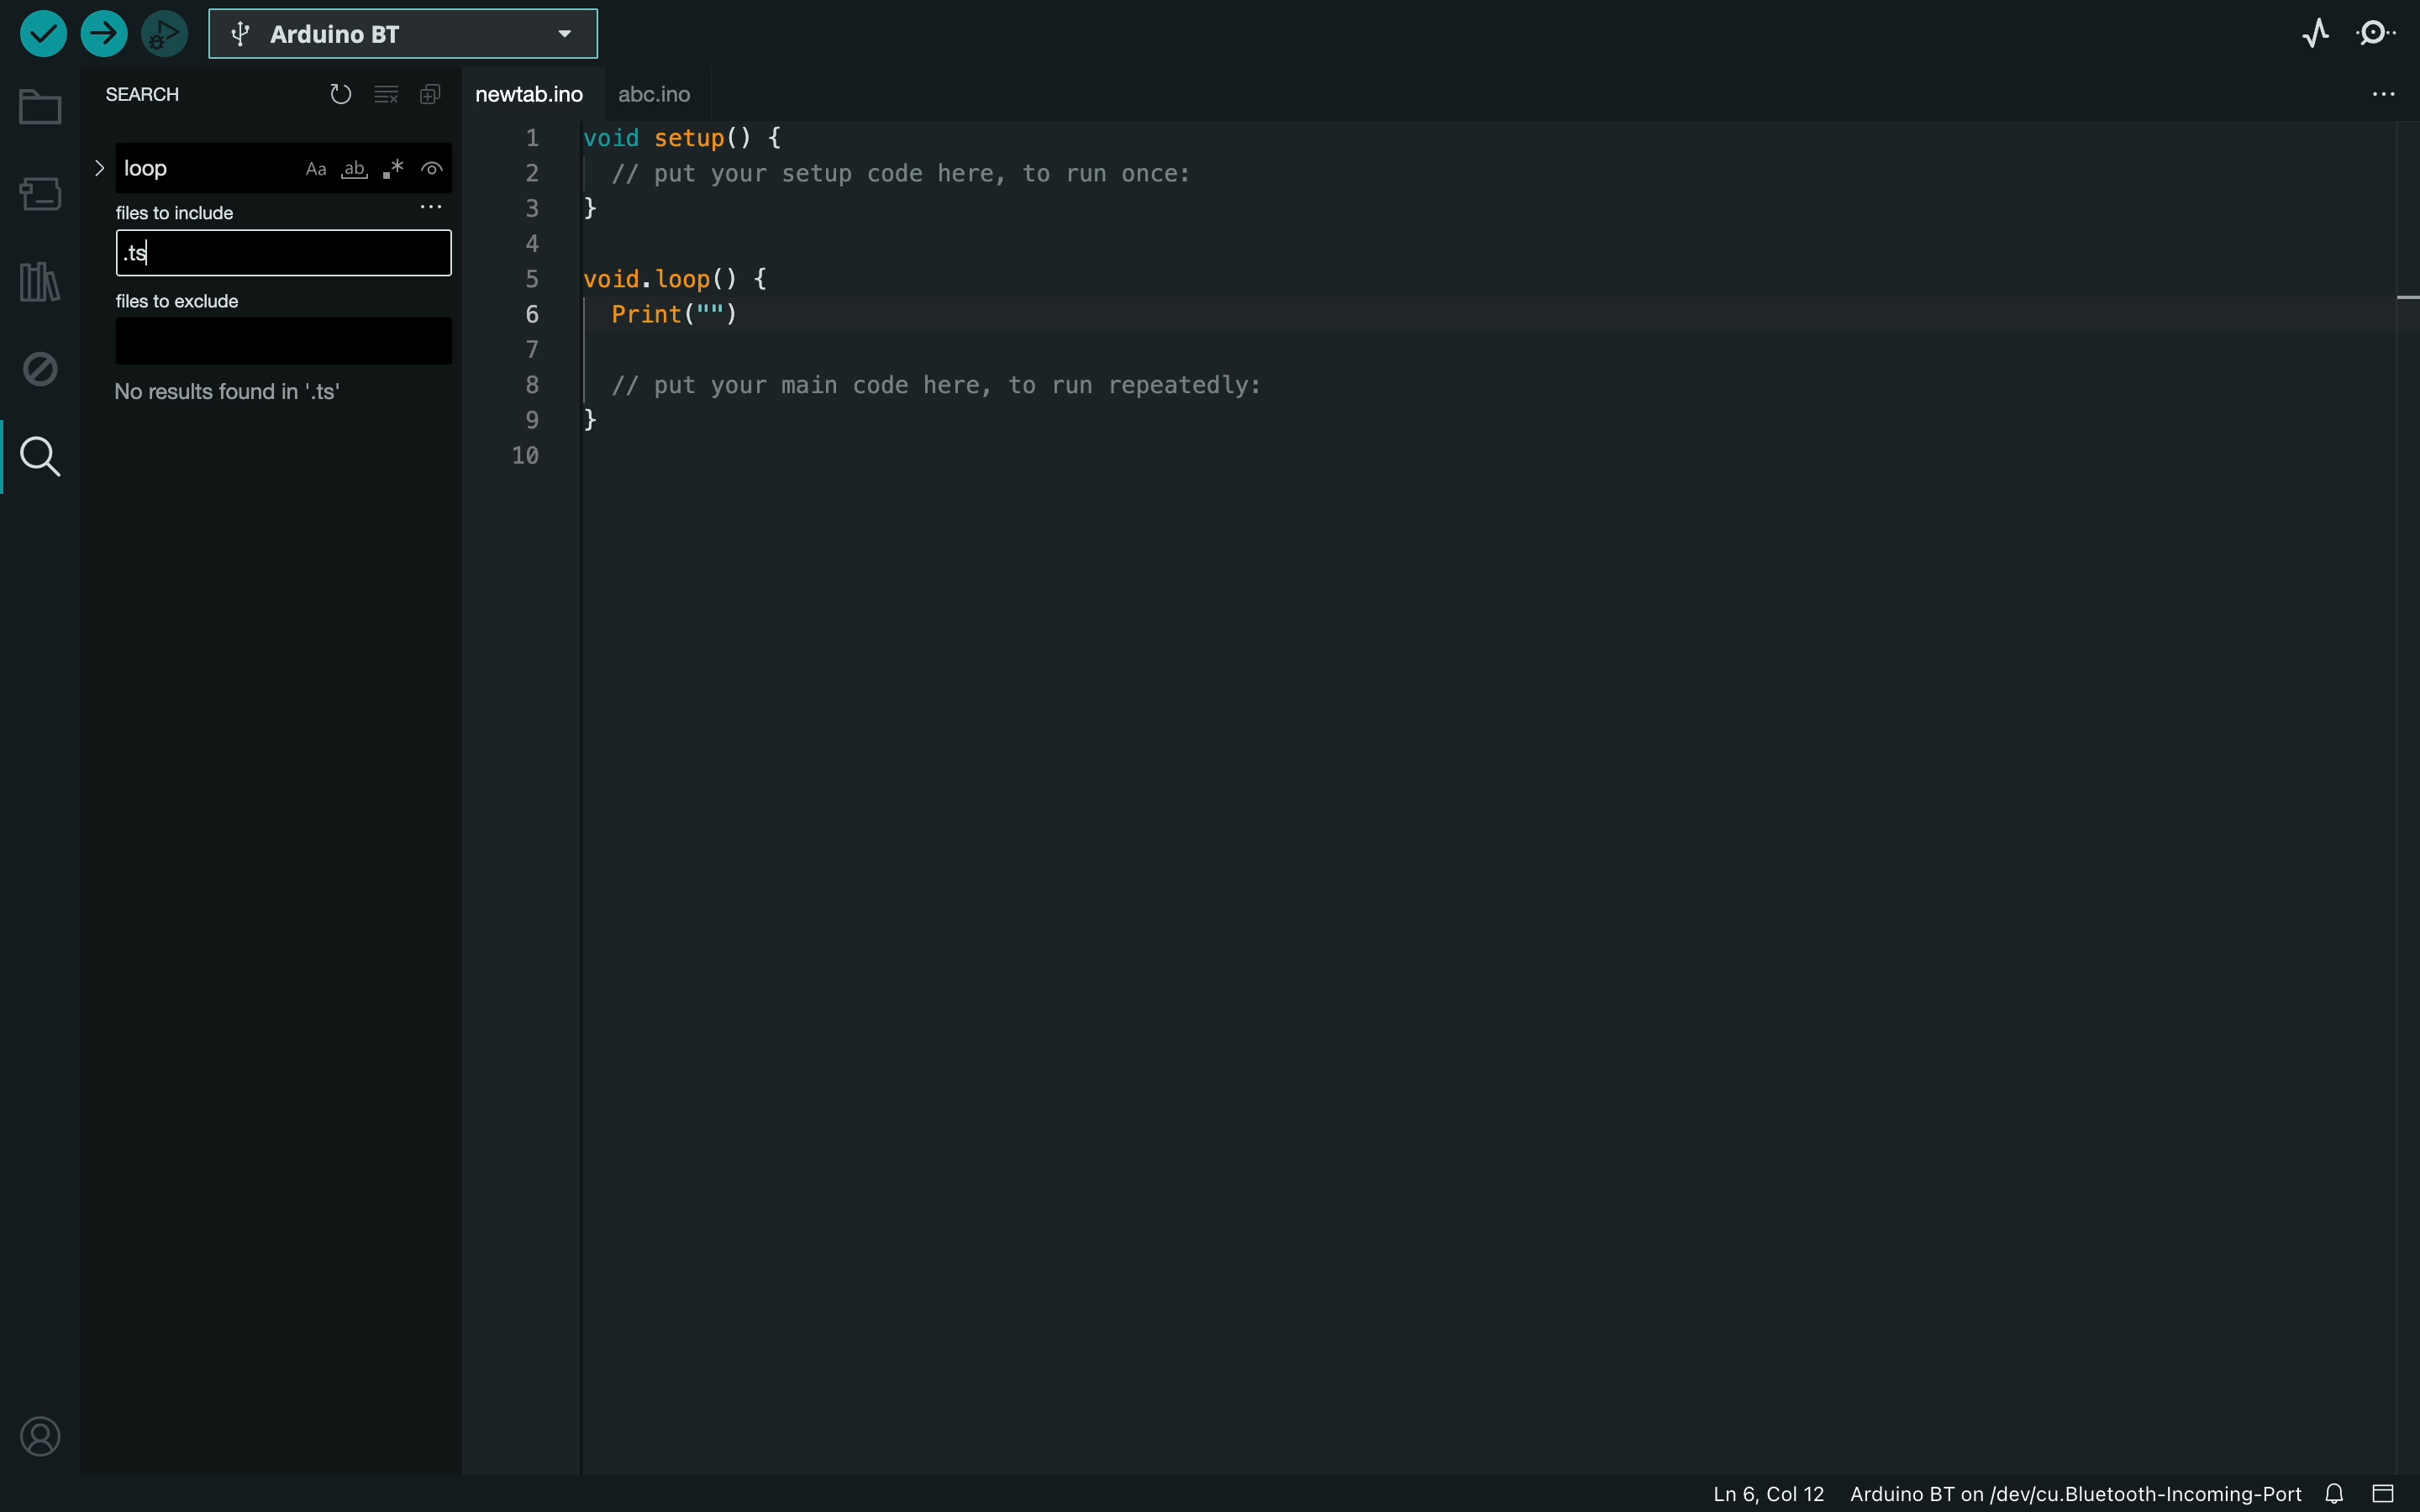 The image size is (2420, 1512). Describe the element at coordinates (2372, 94) in the screenshot. I see `file setting` at that location.